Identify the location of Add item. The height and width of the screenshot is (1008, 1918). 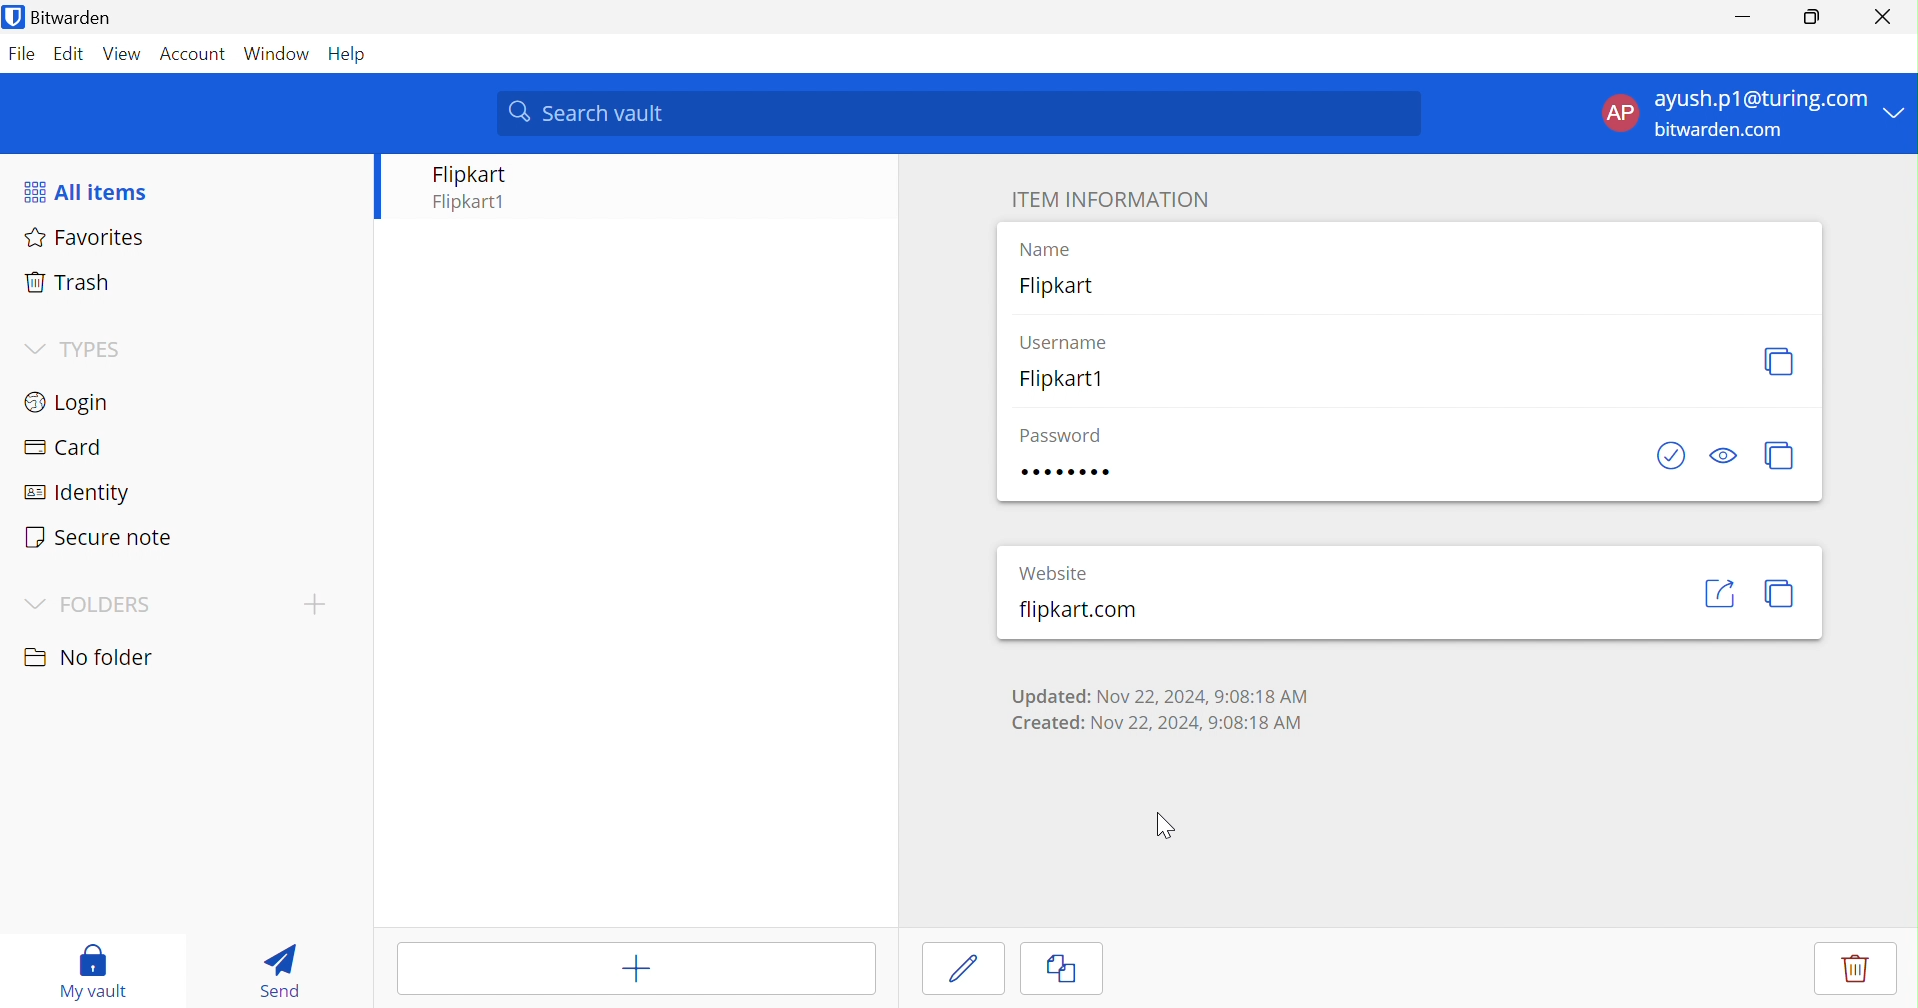
(636, 970).